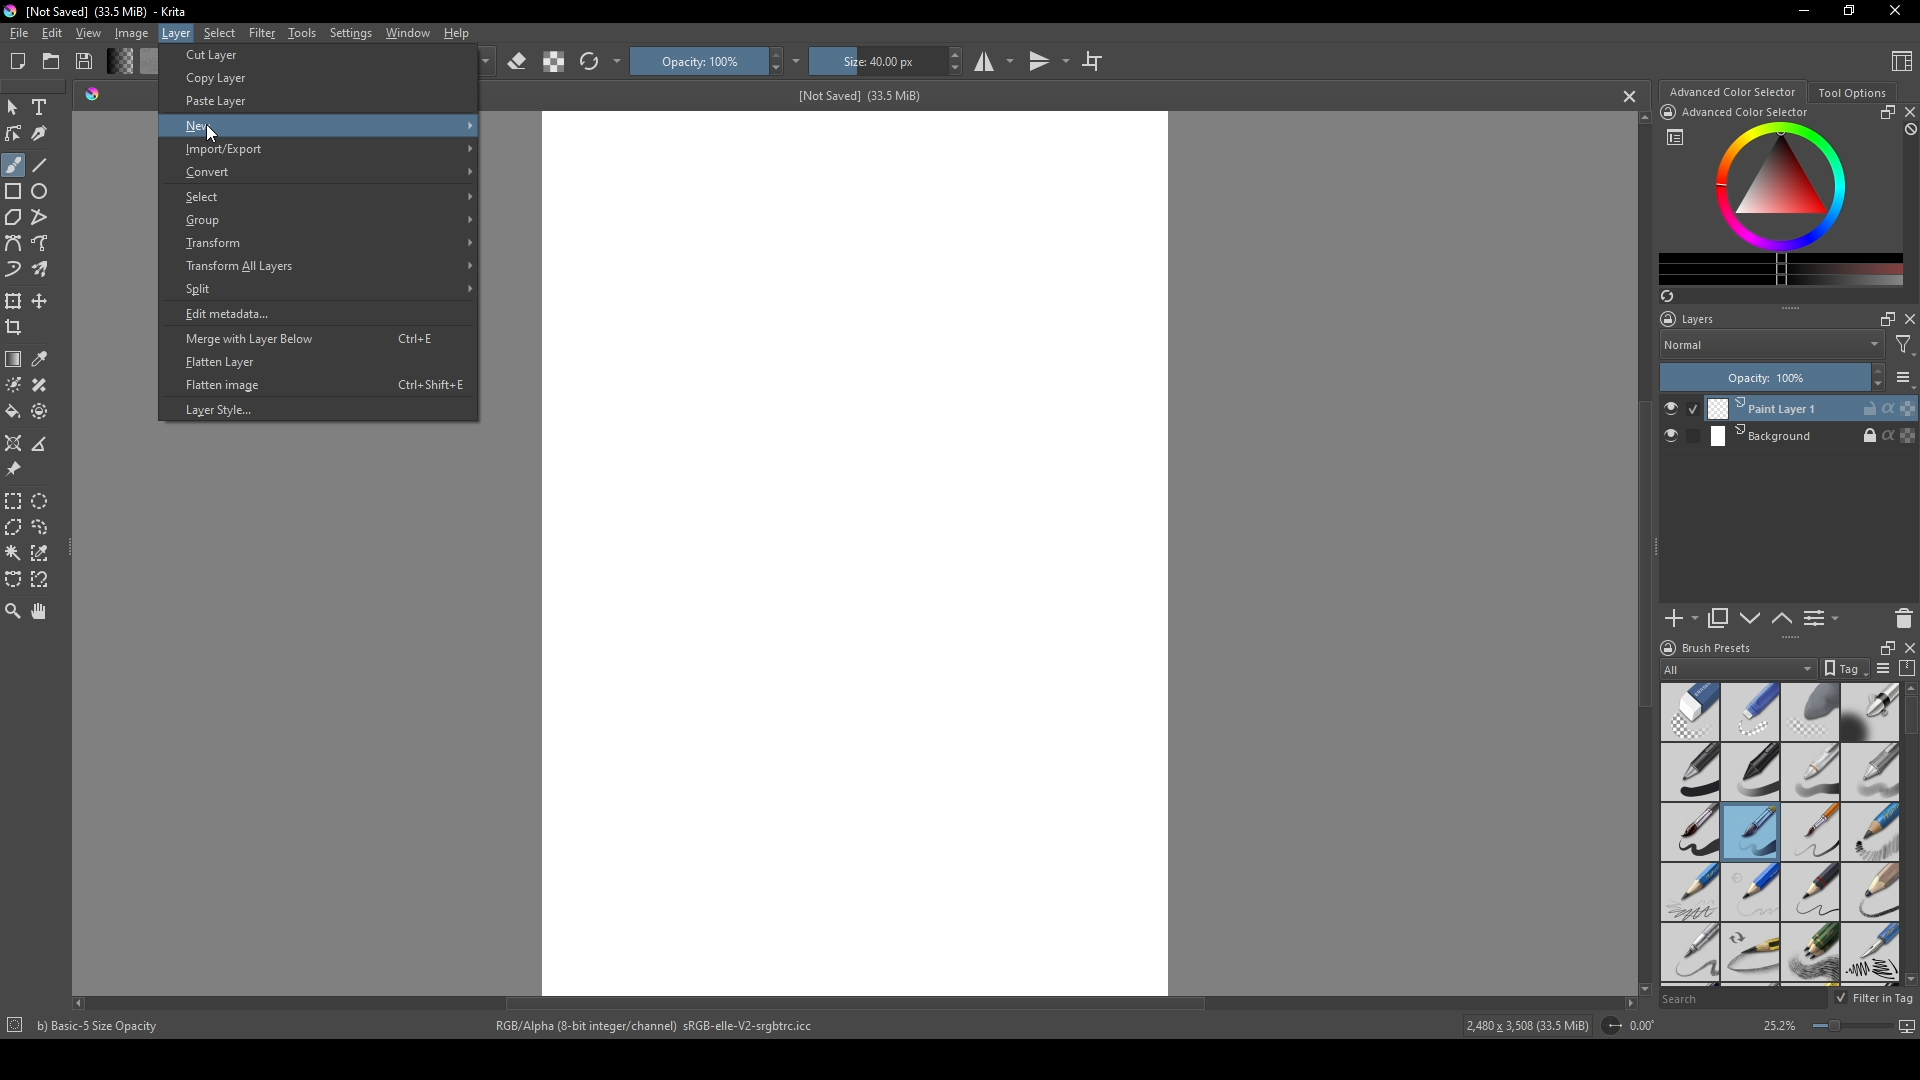 Image resolution: width=1920 pixels, height=1080 pixels. Describe the element at coordinates (1847, 12) in the screenshot. I see `resize` at that location.